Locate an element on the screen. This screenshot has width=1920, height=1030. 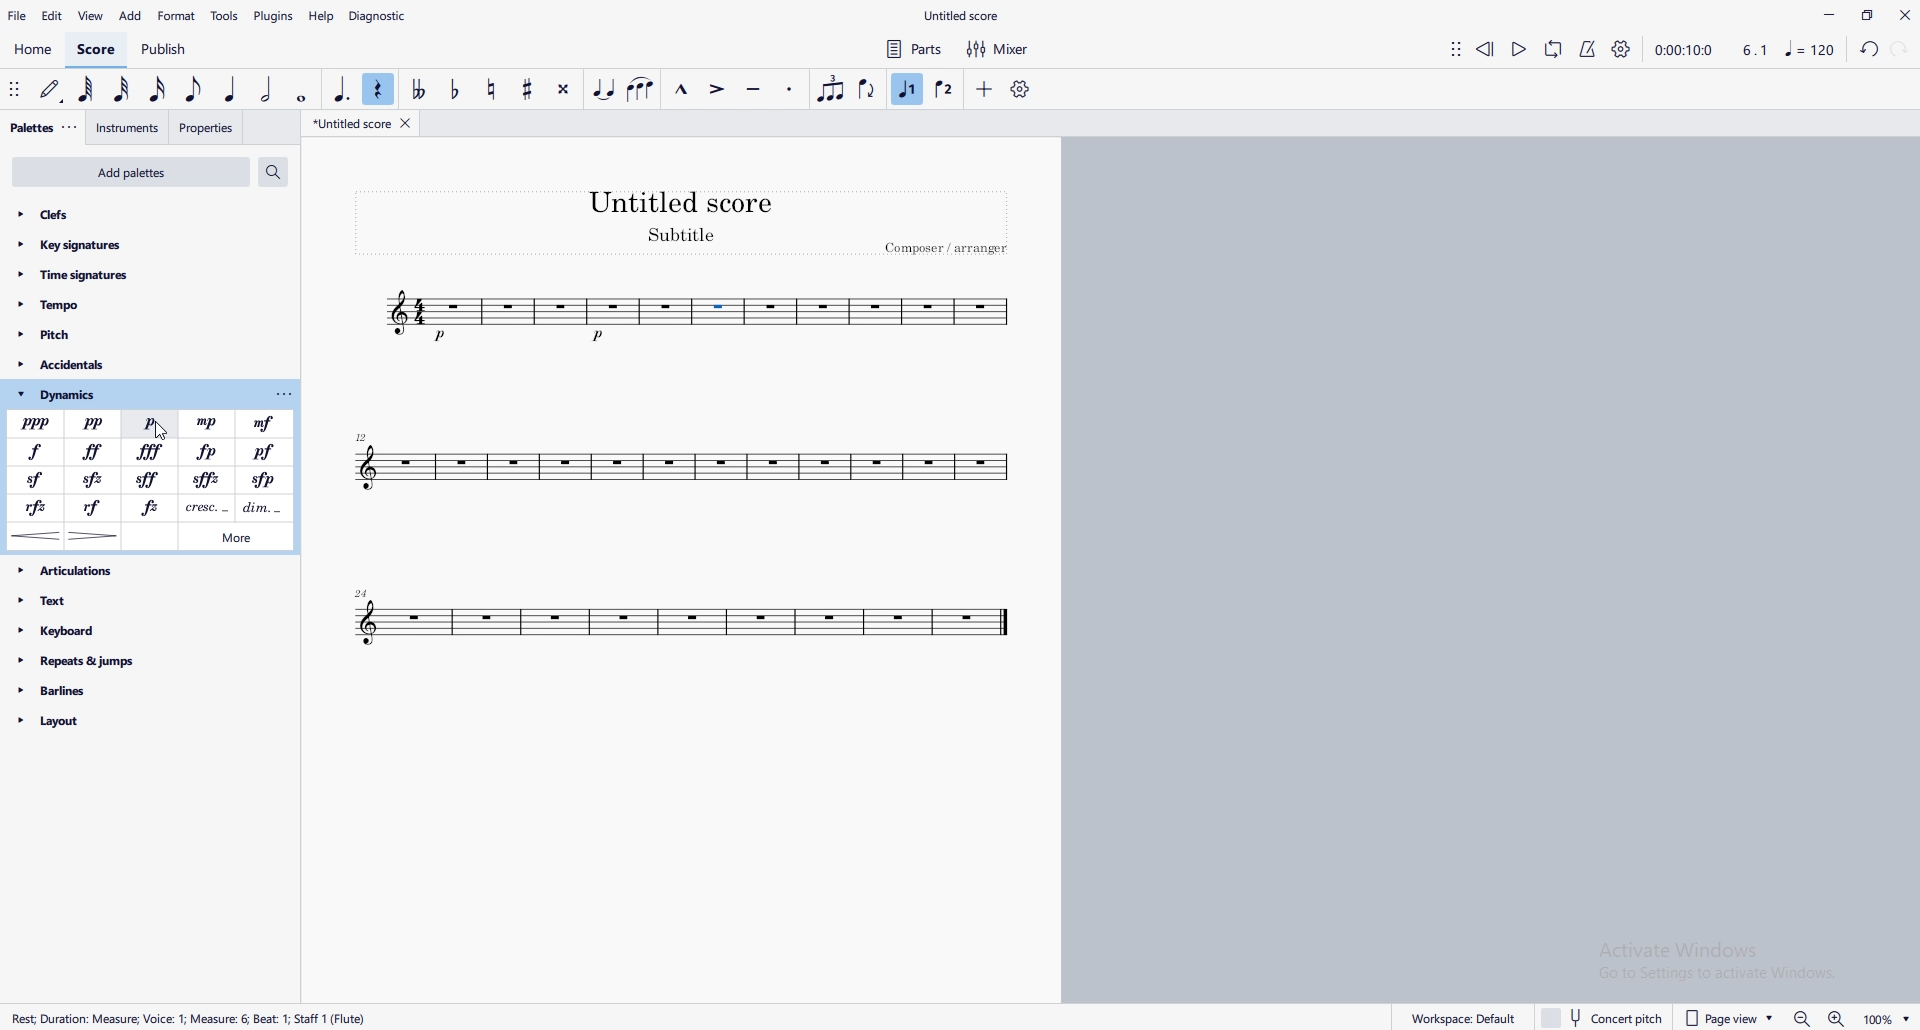
mixer is located at coordinates (997, 49).